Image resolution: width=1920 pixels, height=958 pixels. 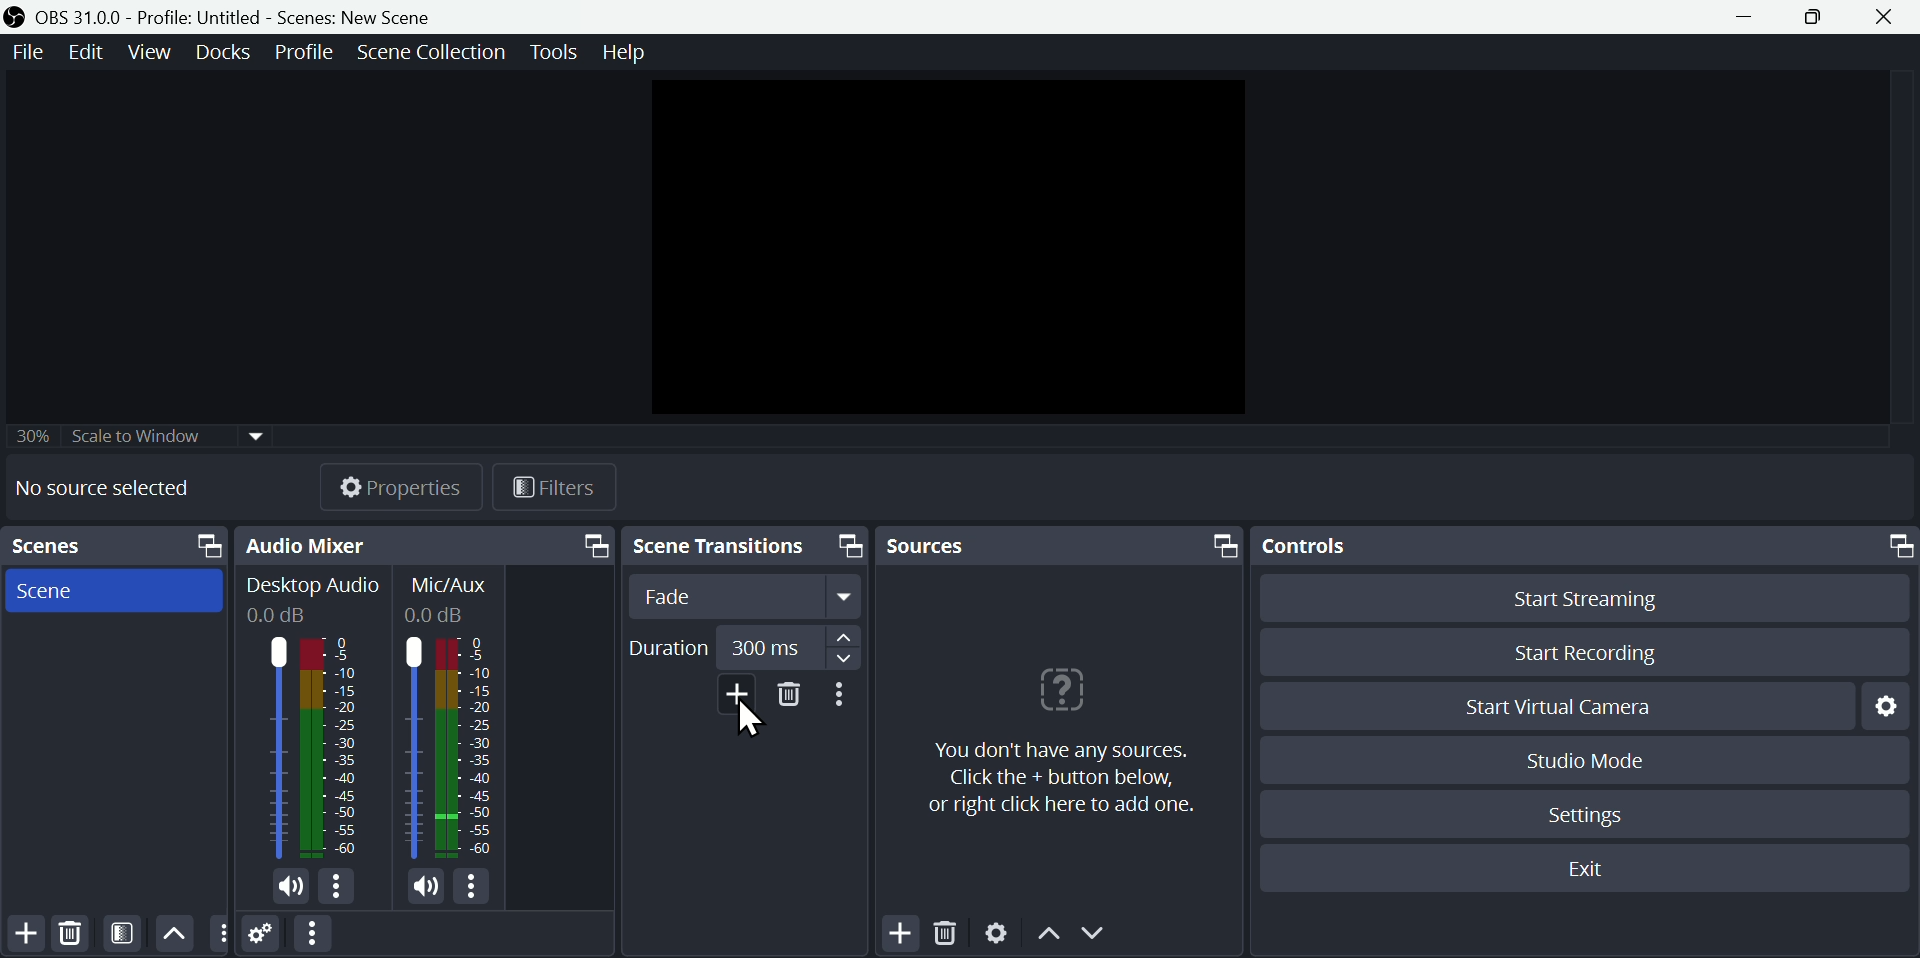 What do you see at coordinates (847, 701) in the screenshot?
I see `Options` at bounding box center [847, 701].